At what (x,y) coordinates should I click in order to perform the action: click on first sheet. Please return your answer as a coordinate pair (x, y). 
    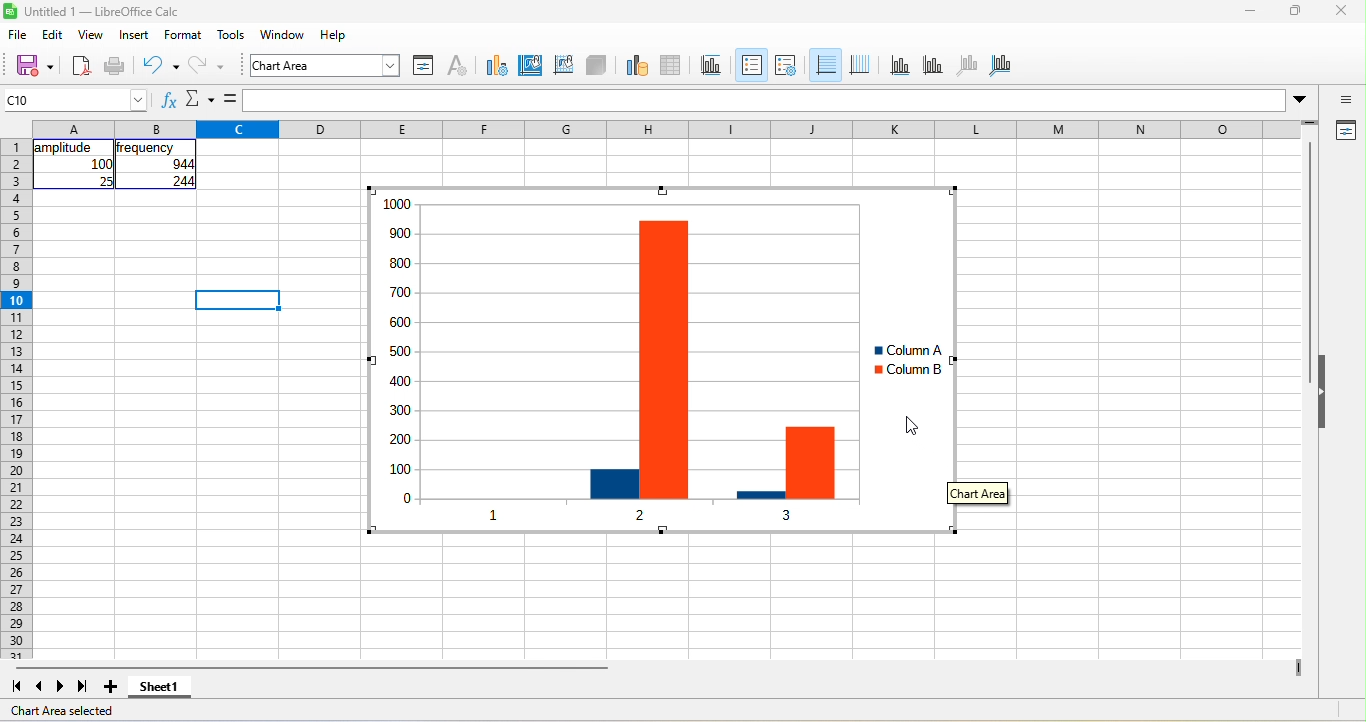
    Looking at the image, I should click on (16, 687).